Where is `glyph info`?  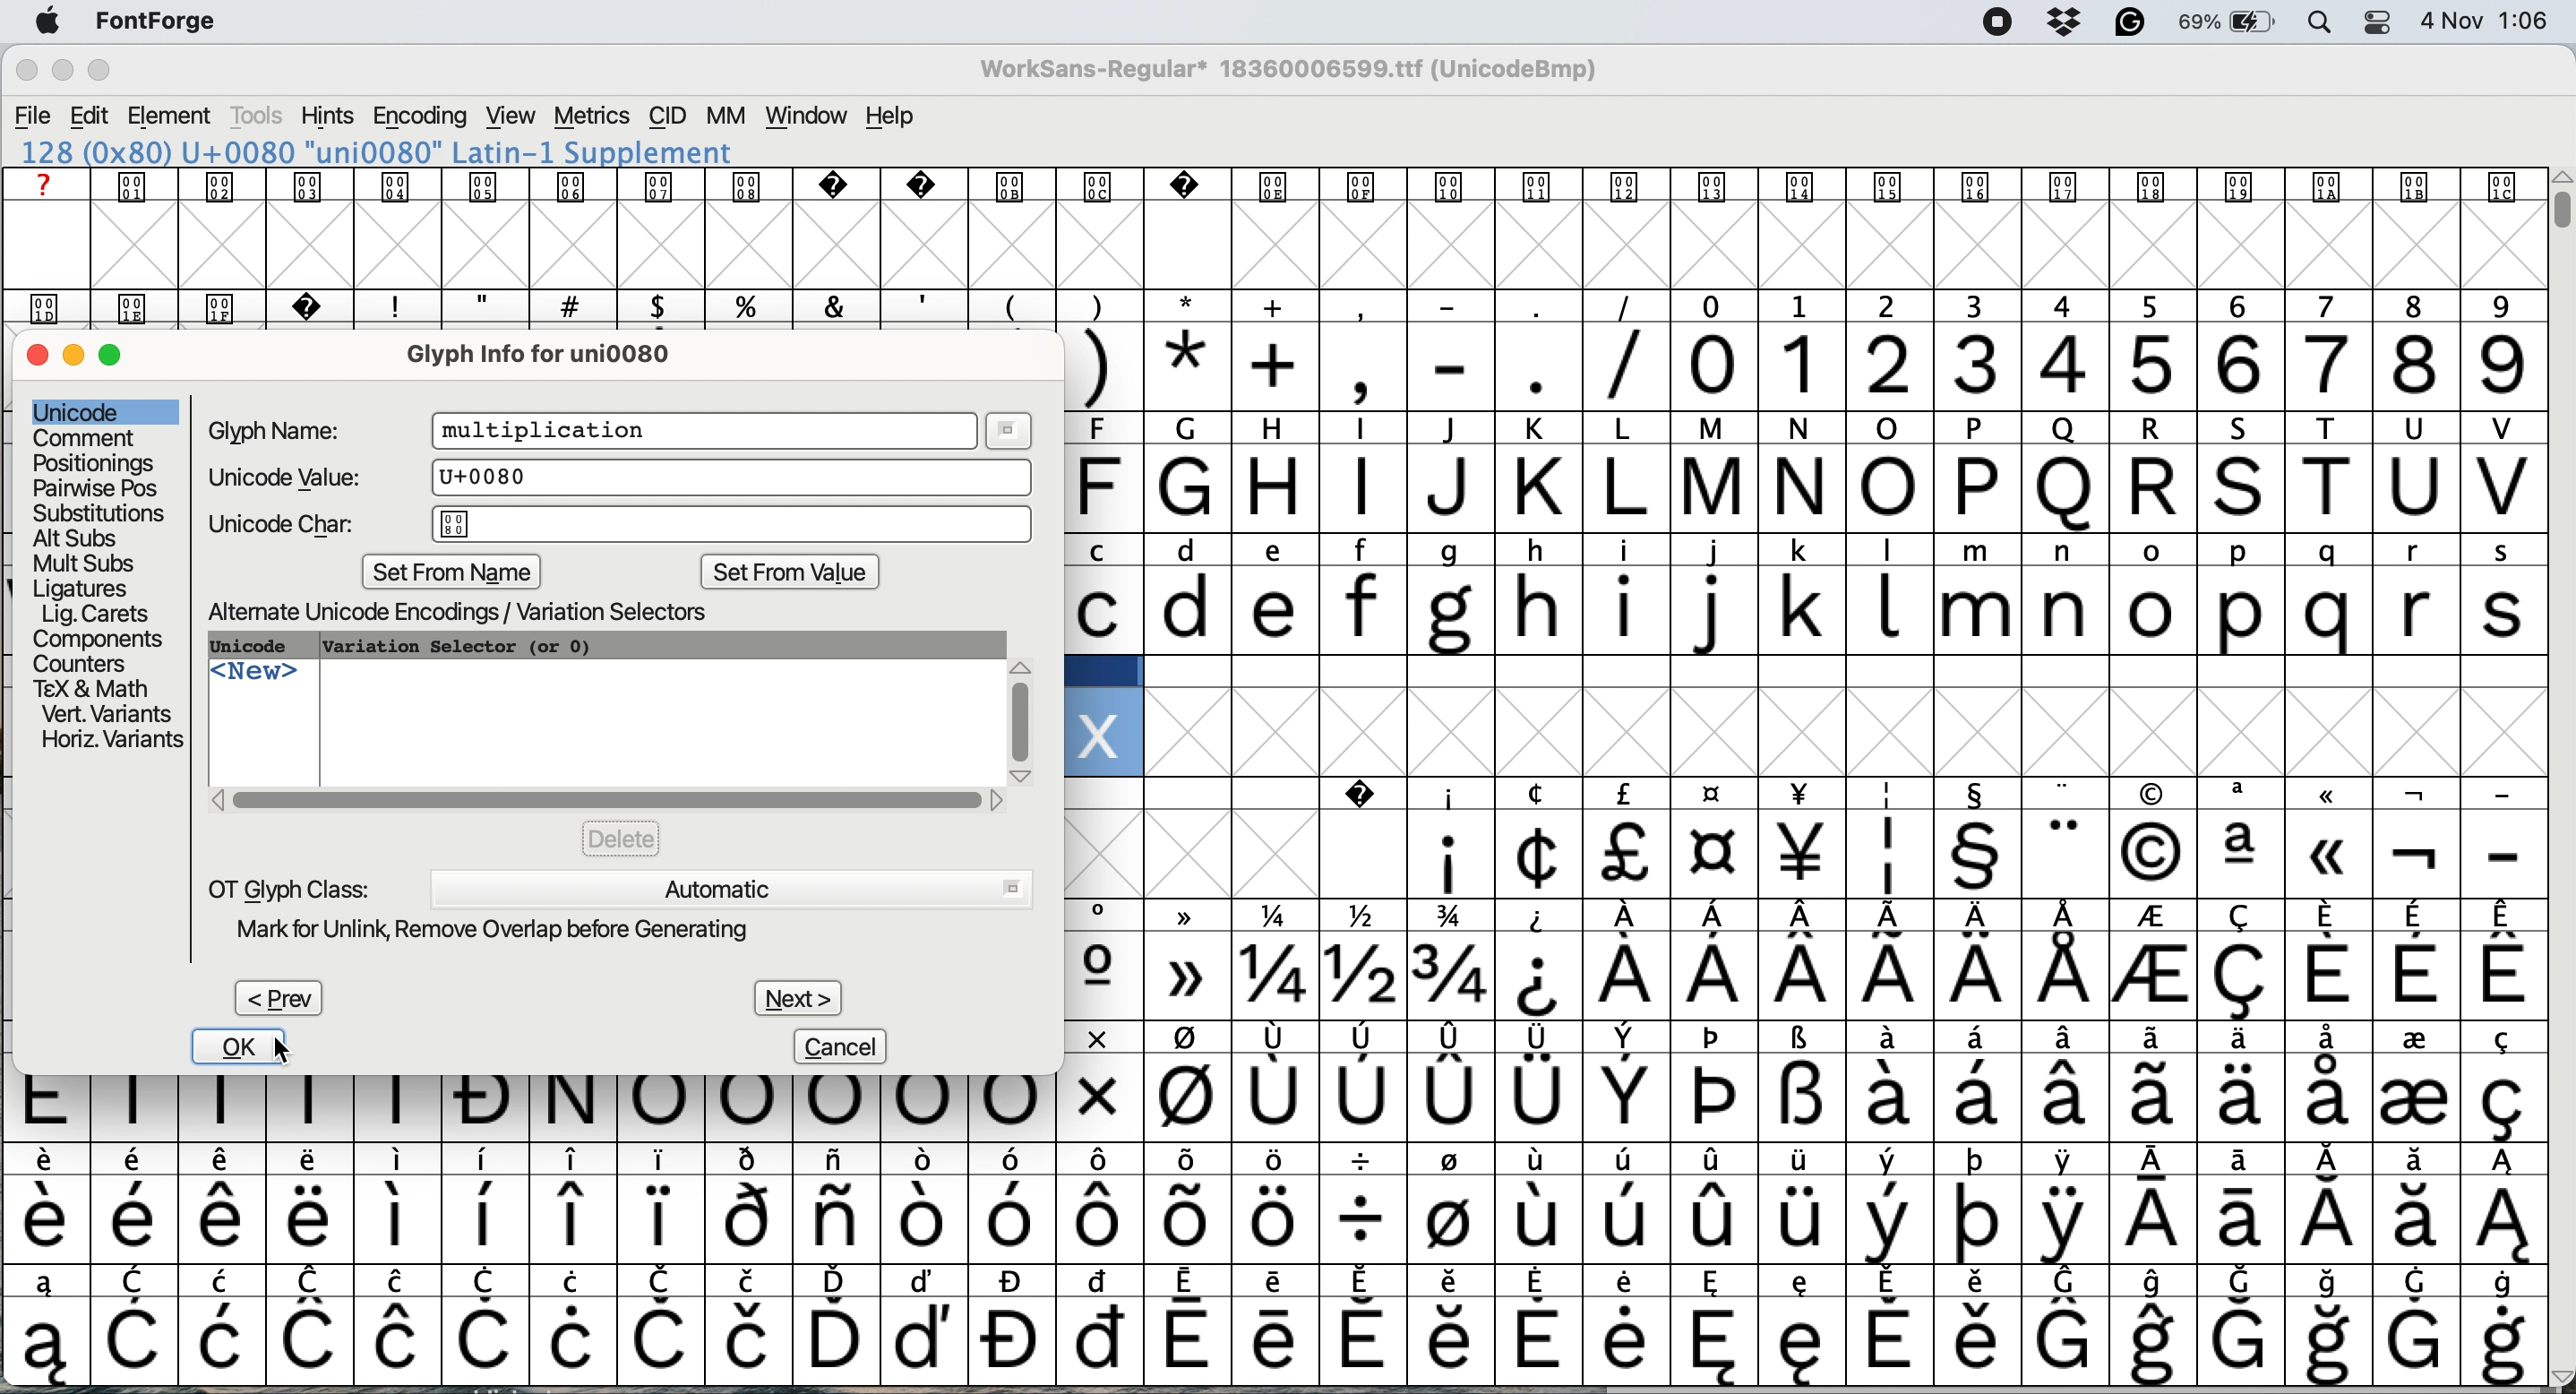 glyph info is located at coordinates (557, 353).